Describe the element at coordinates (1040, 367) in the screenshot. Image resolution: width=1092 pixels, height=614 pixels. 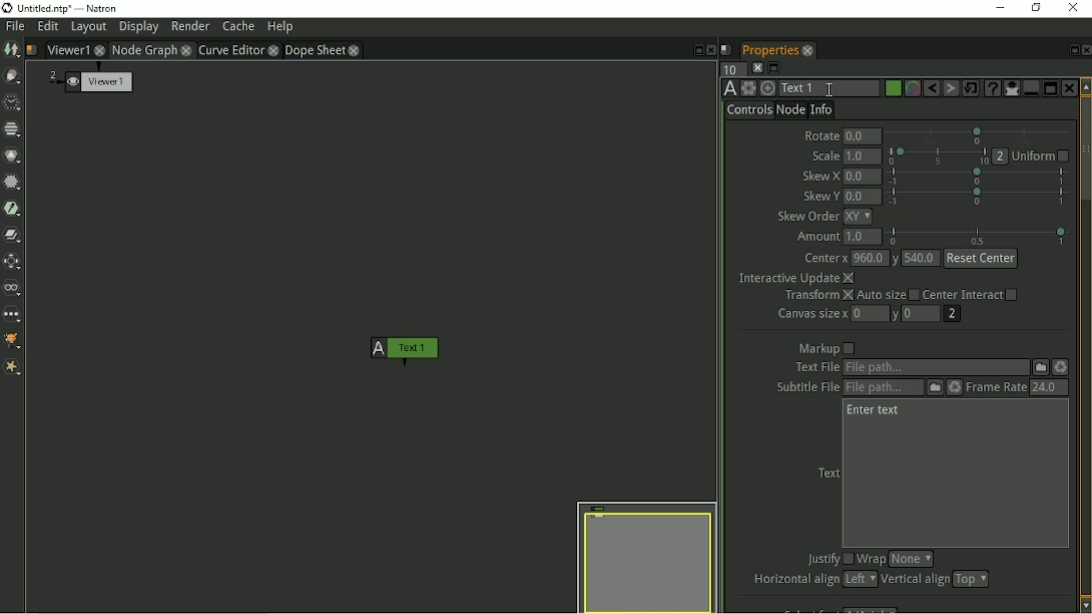
I see `File` at that location.